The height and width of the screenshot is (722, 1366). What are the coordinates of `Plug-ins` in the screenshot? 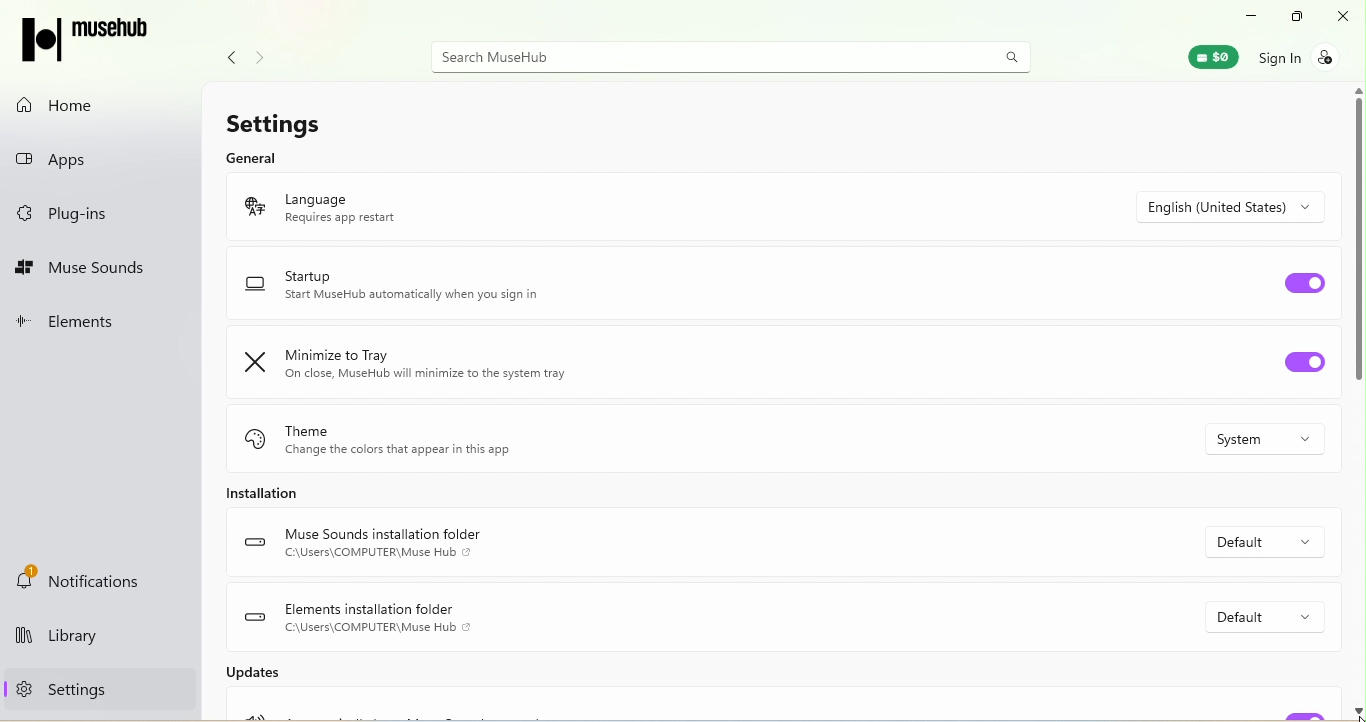 It's located at (94, 214).